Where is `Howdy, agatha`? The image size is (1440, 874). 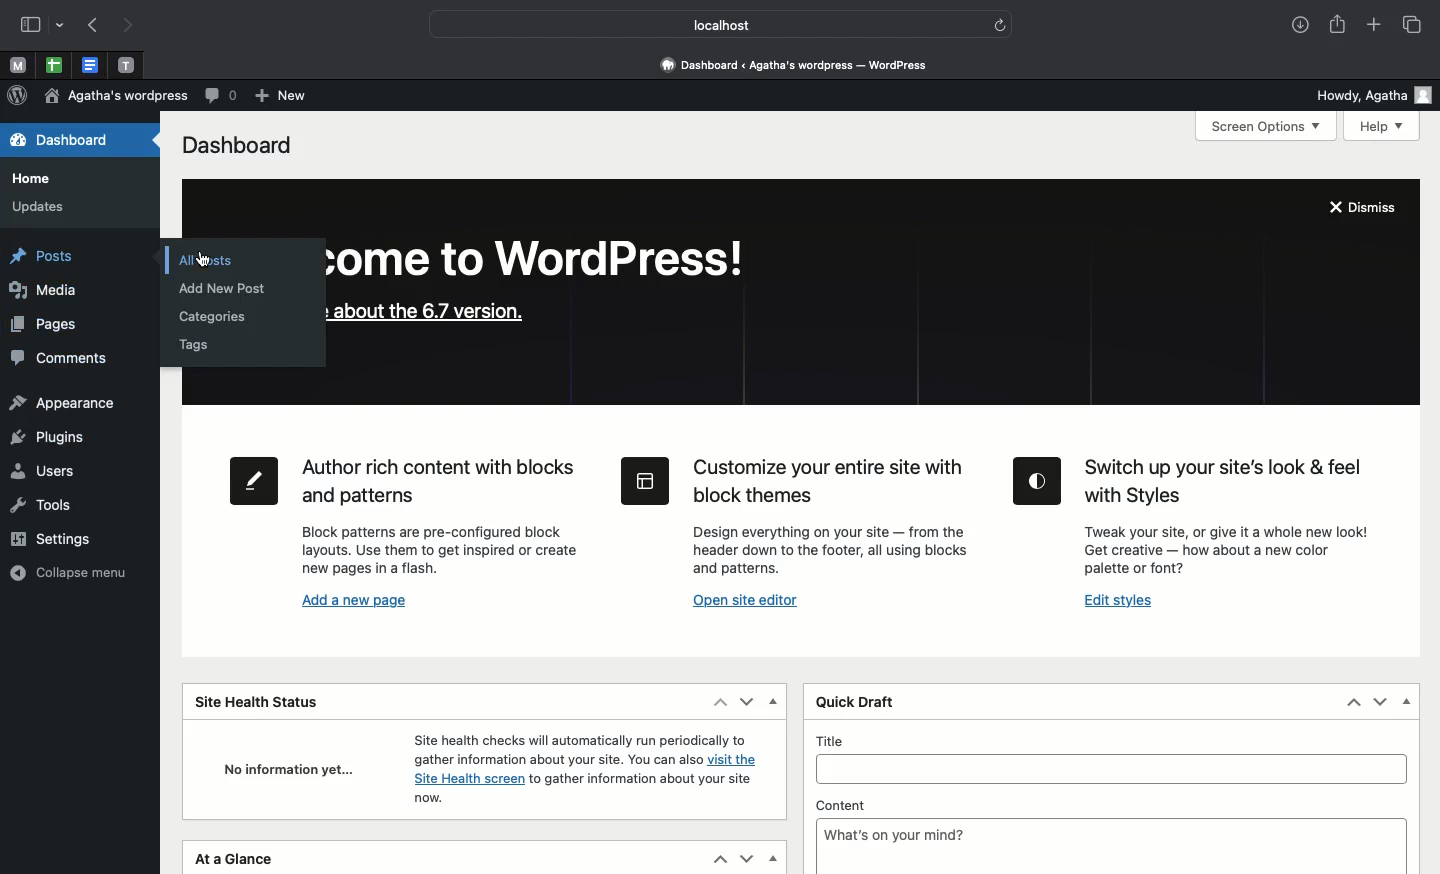
Howdy, agatha is located at coordinates (1372, 94).